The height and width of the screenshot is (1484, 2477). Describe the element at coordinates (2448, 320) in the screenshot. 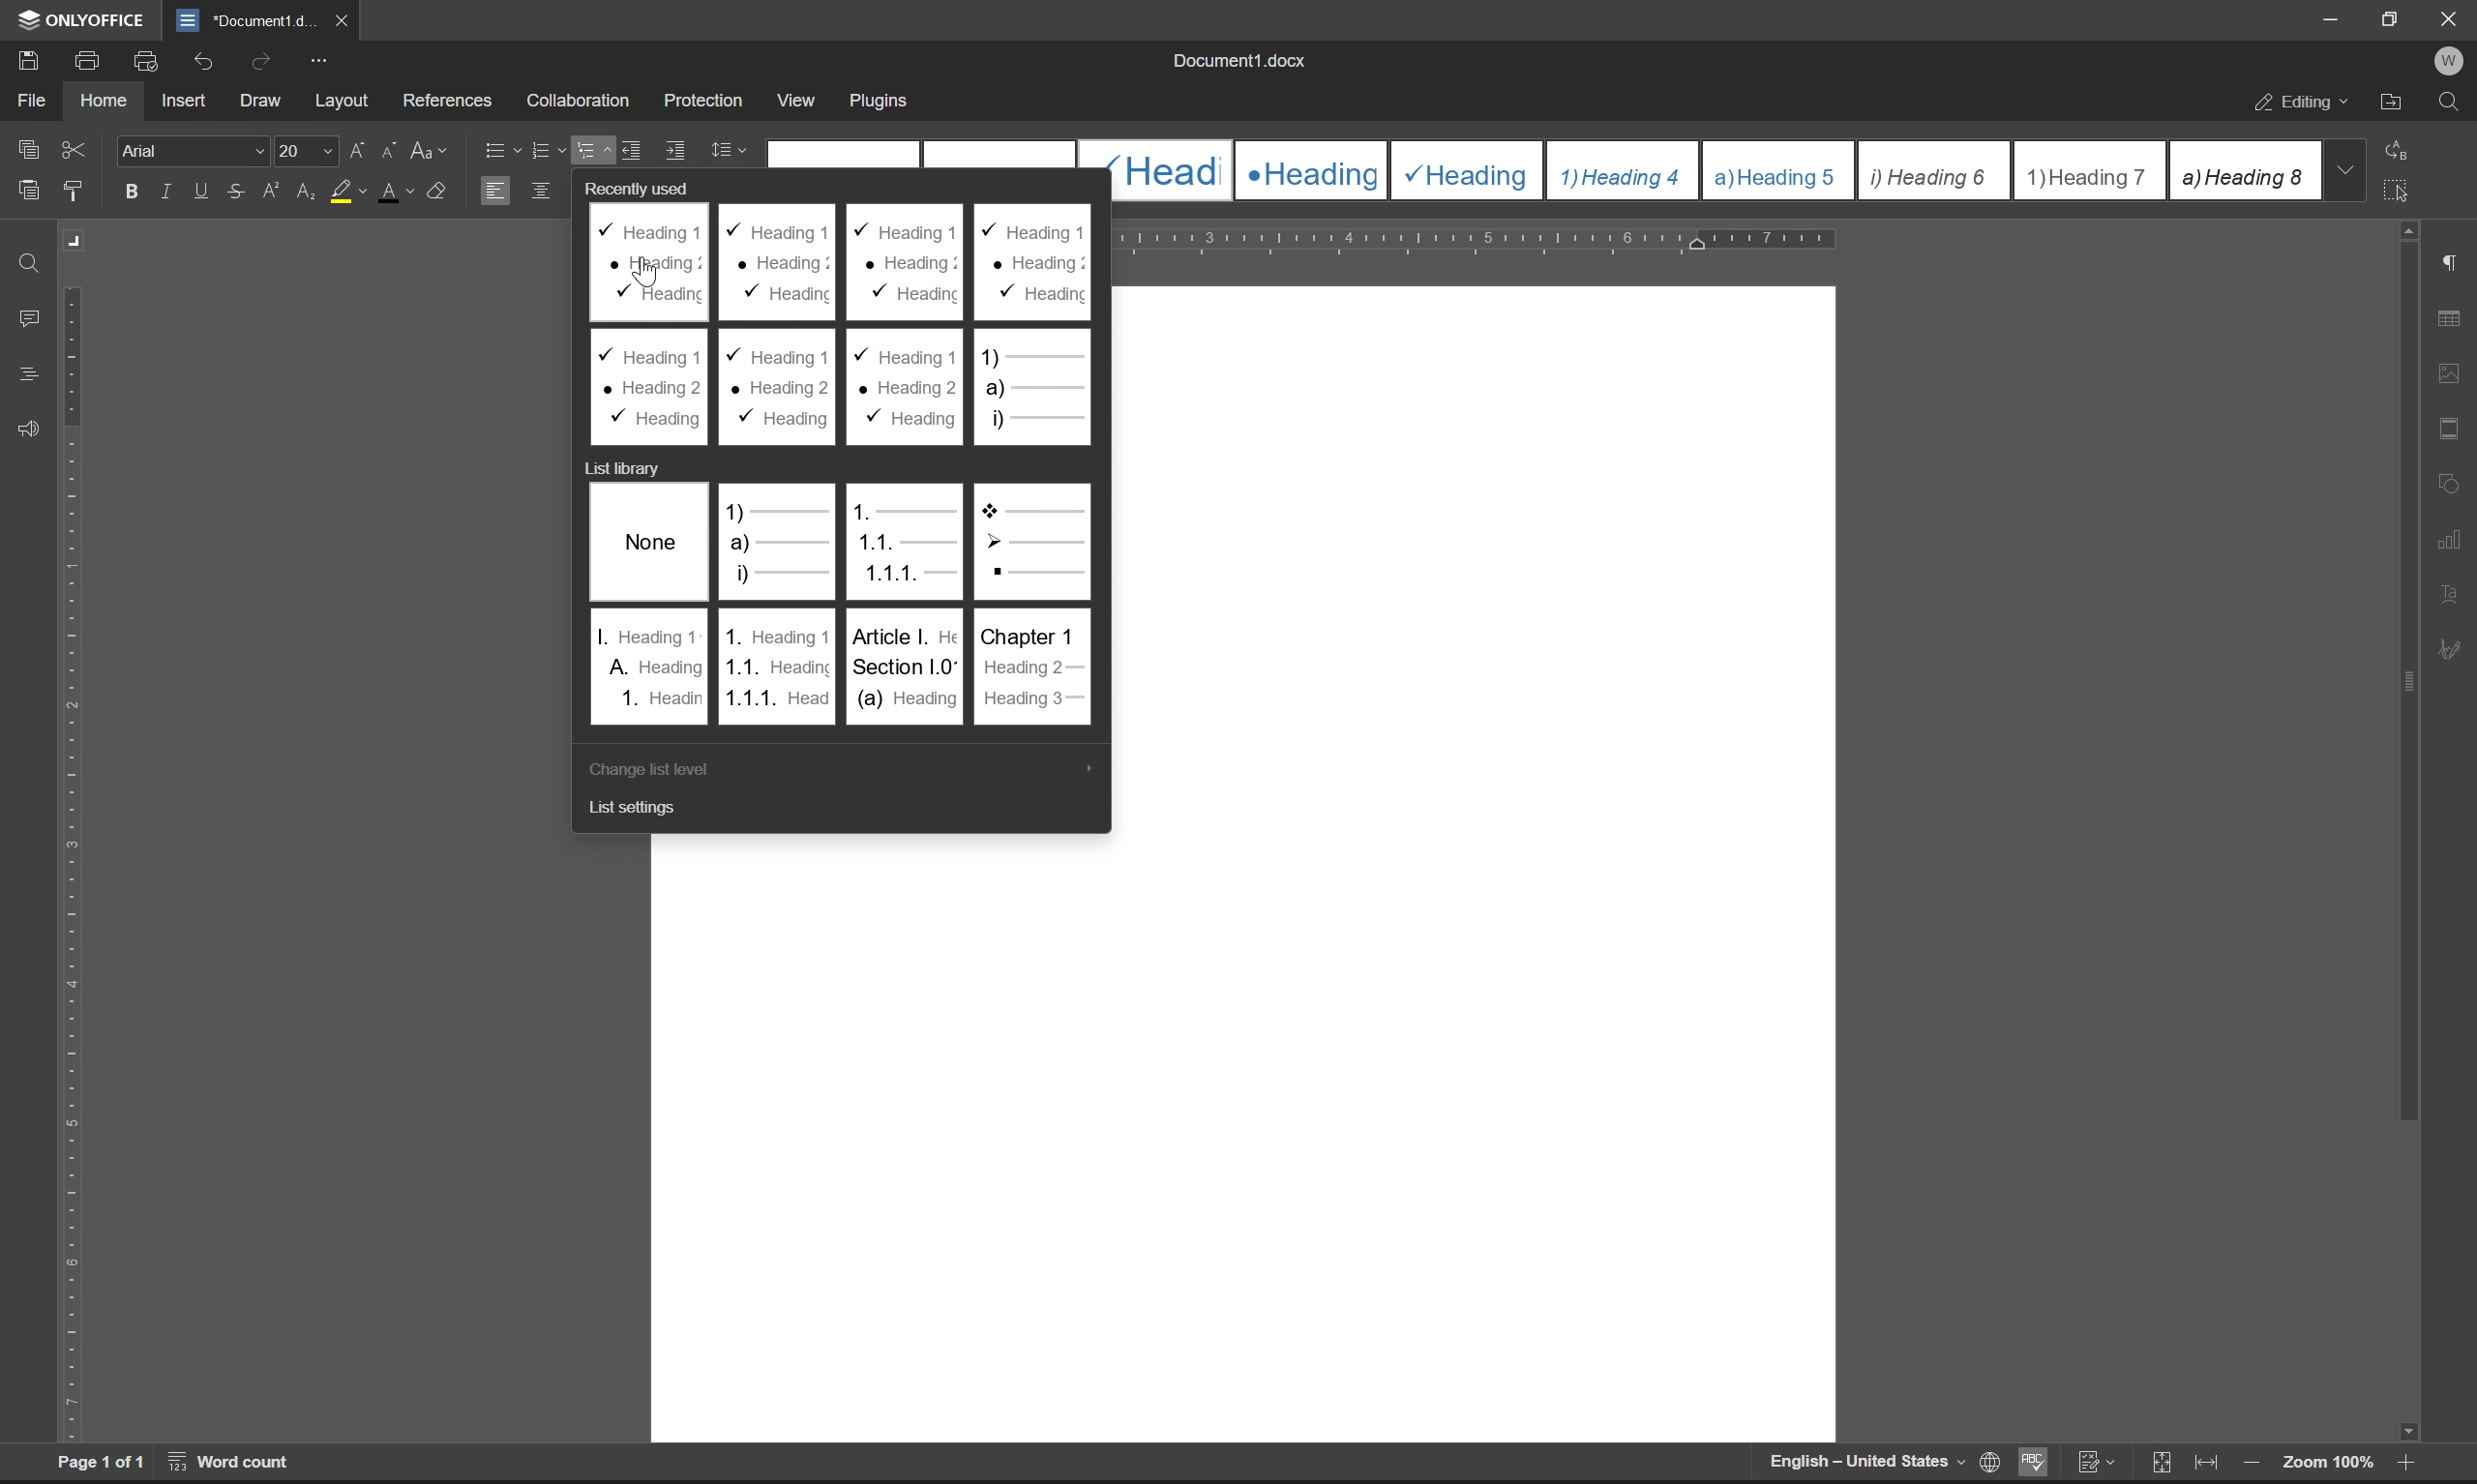

I see `table settings` at that location.